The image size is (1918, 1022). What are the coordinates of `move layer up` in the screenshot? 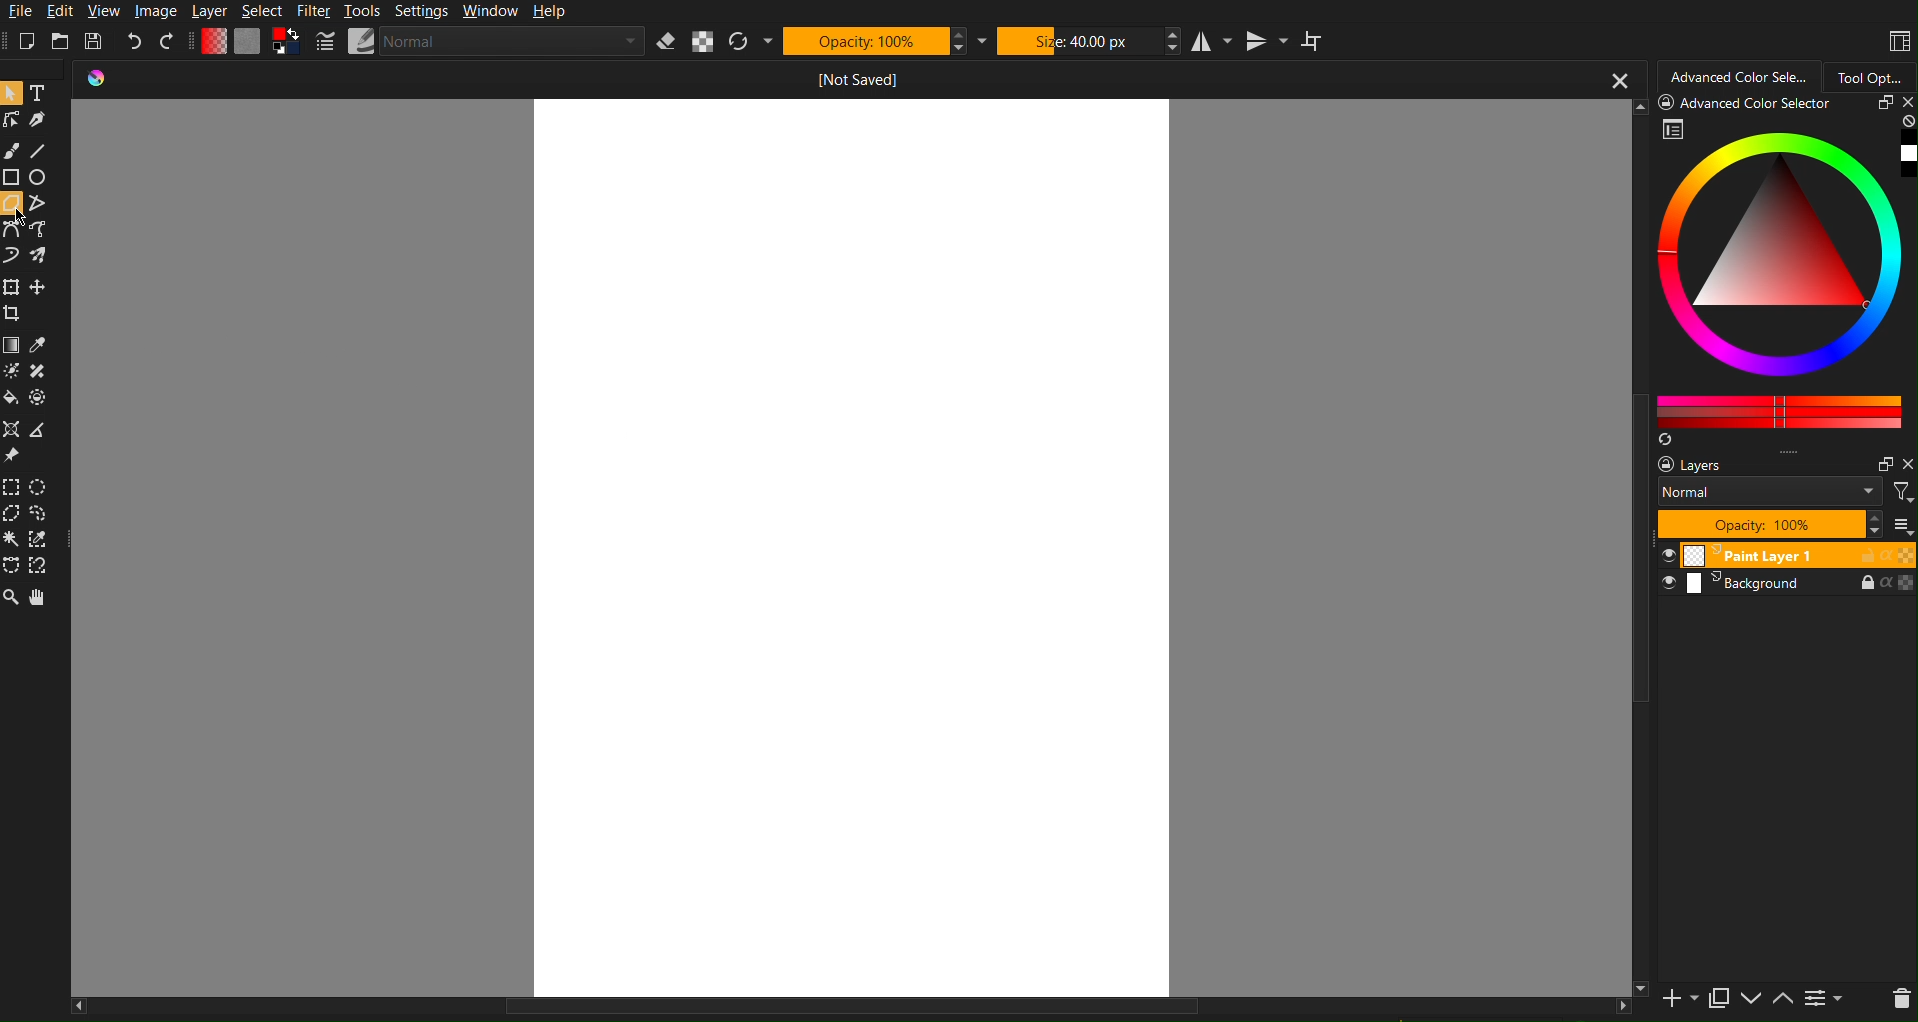 It's located at (1784, 1003).